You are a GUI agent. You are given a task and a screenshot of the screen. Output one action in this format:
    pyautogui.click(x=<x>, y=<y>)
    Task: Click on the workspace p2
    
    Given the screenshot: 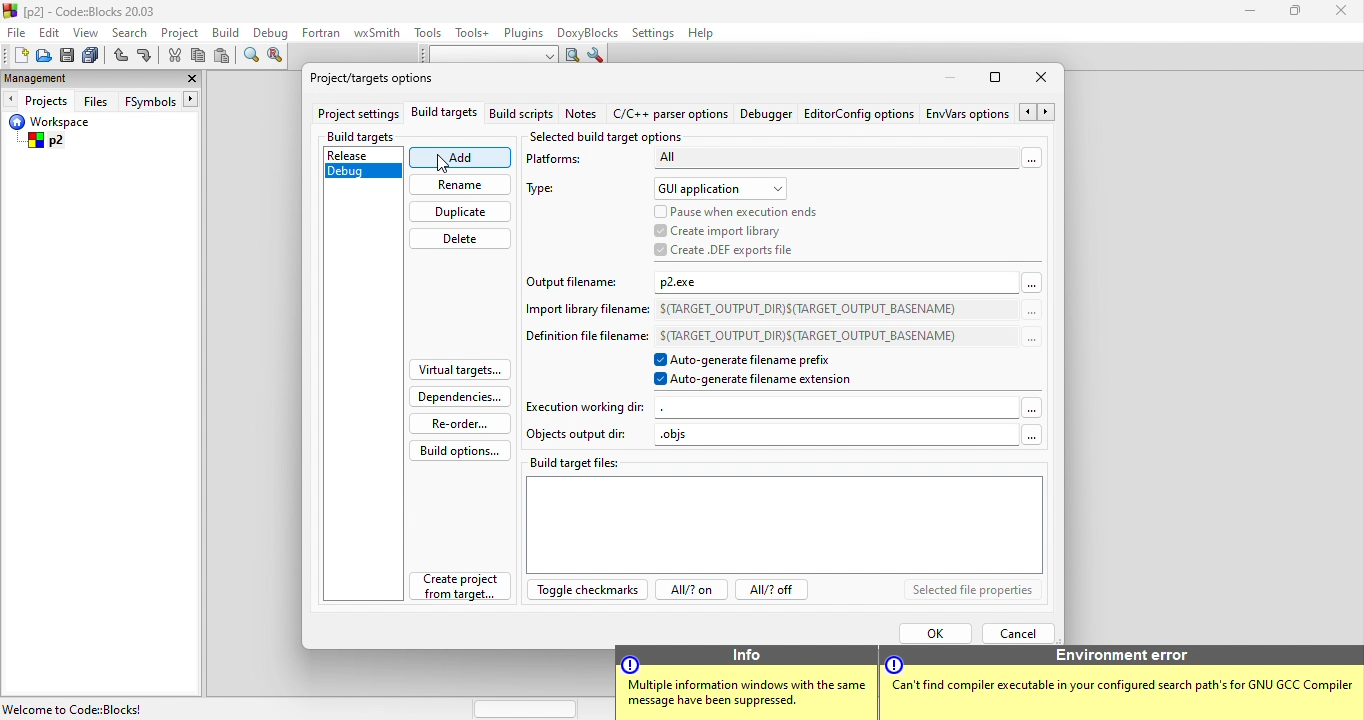 What is the action you would take?
    pyautogui.click(x=80, y=133)
    